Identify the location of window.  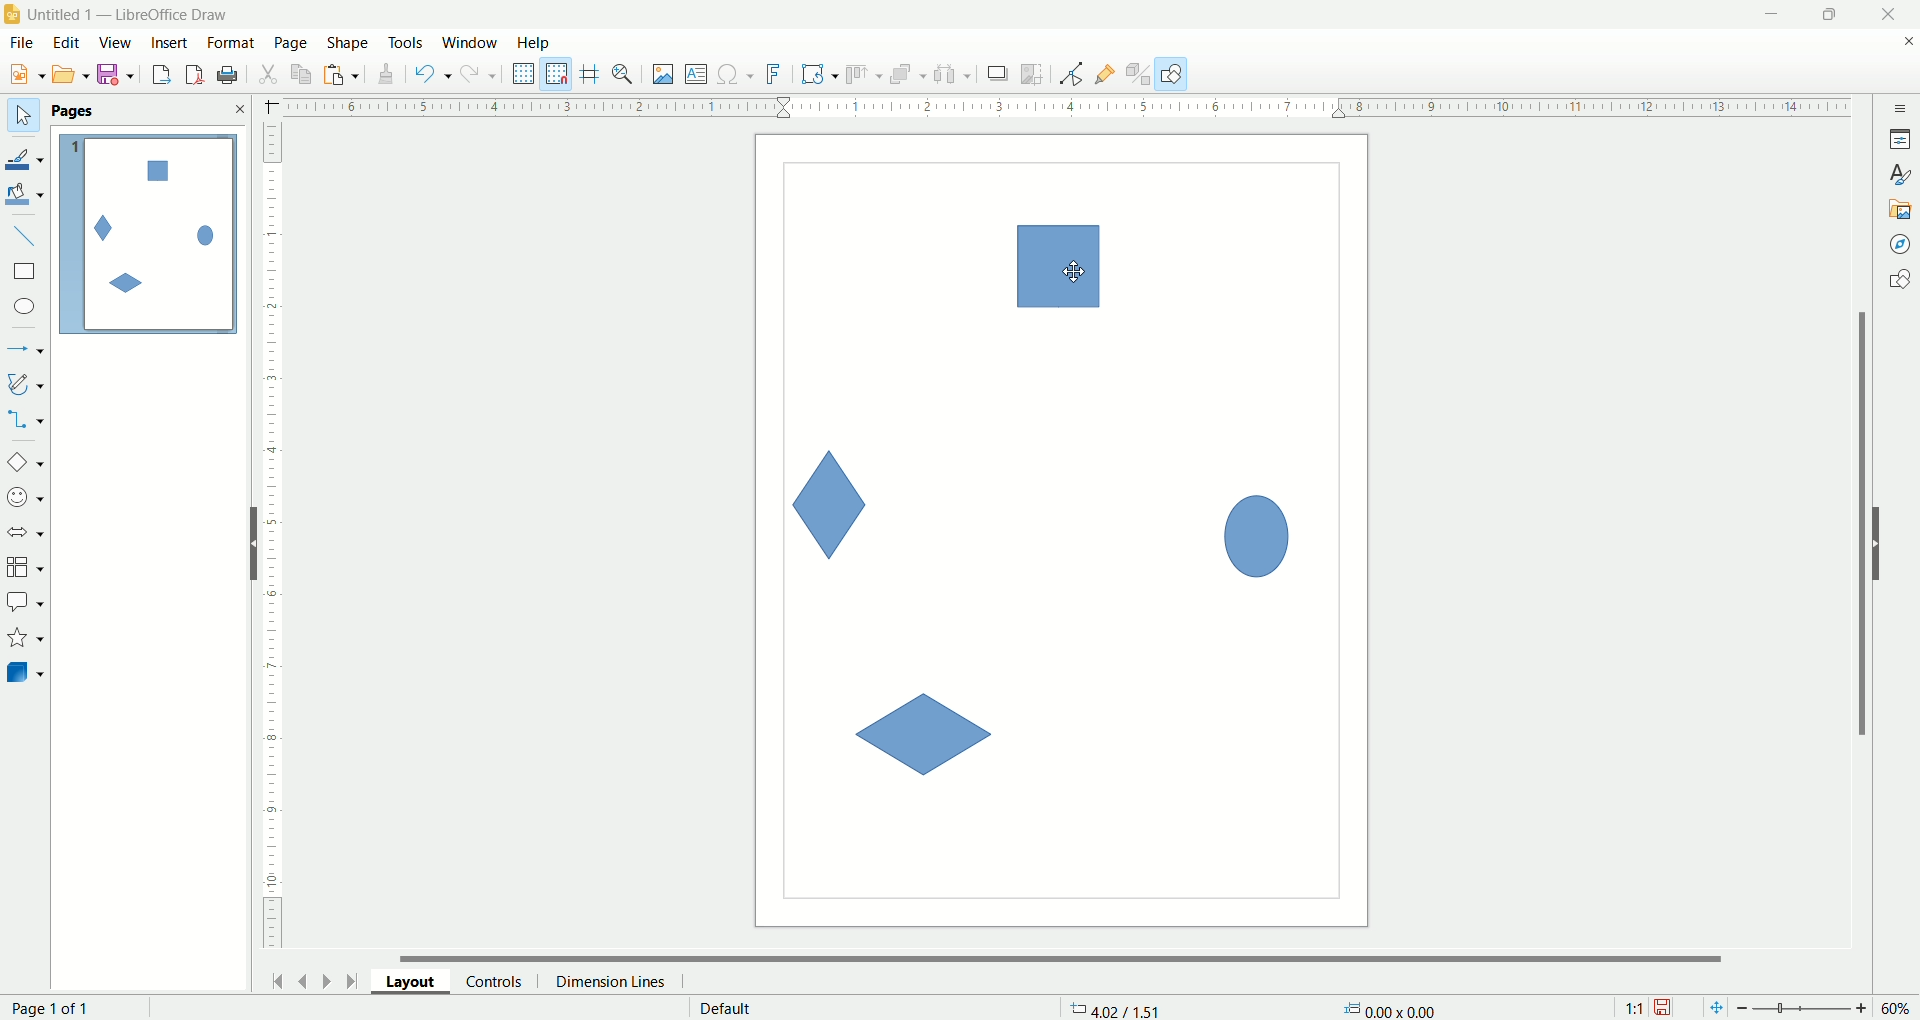
(475, 44).